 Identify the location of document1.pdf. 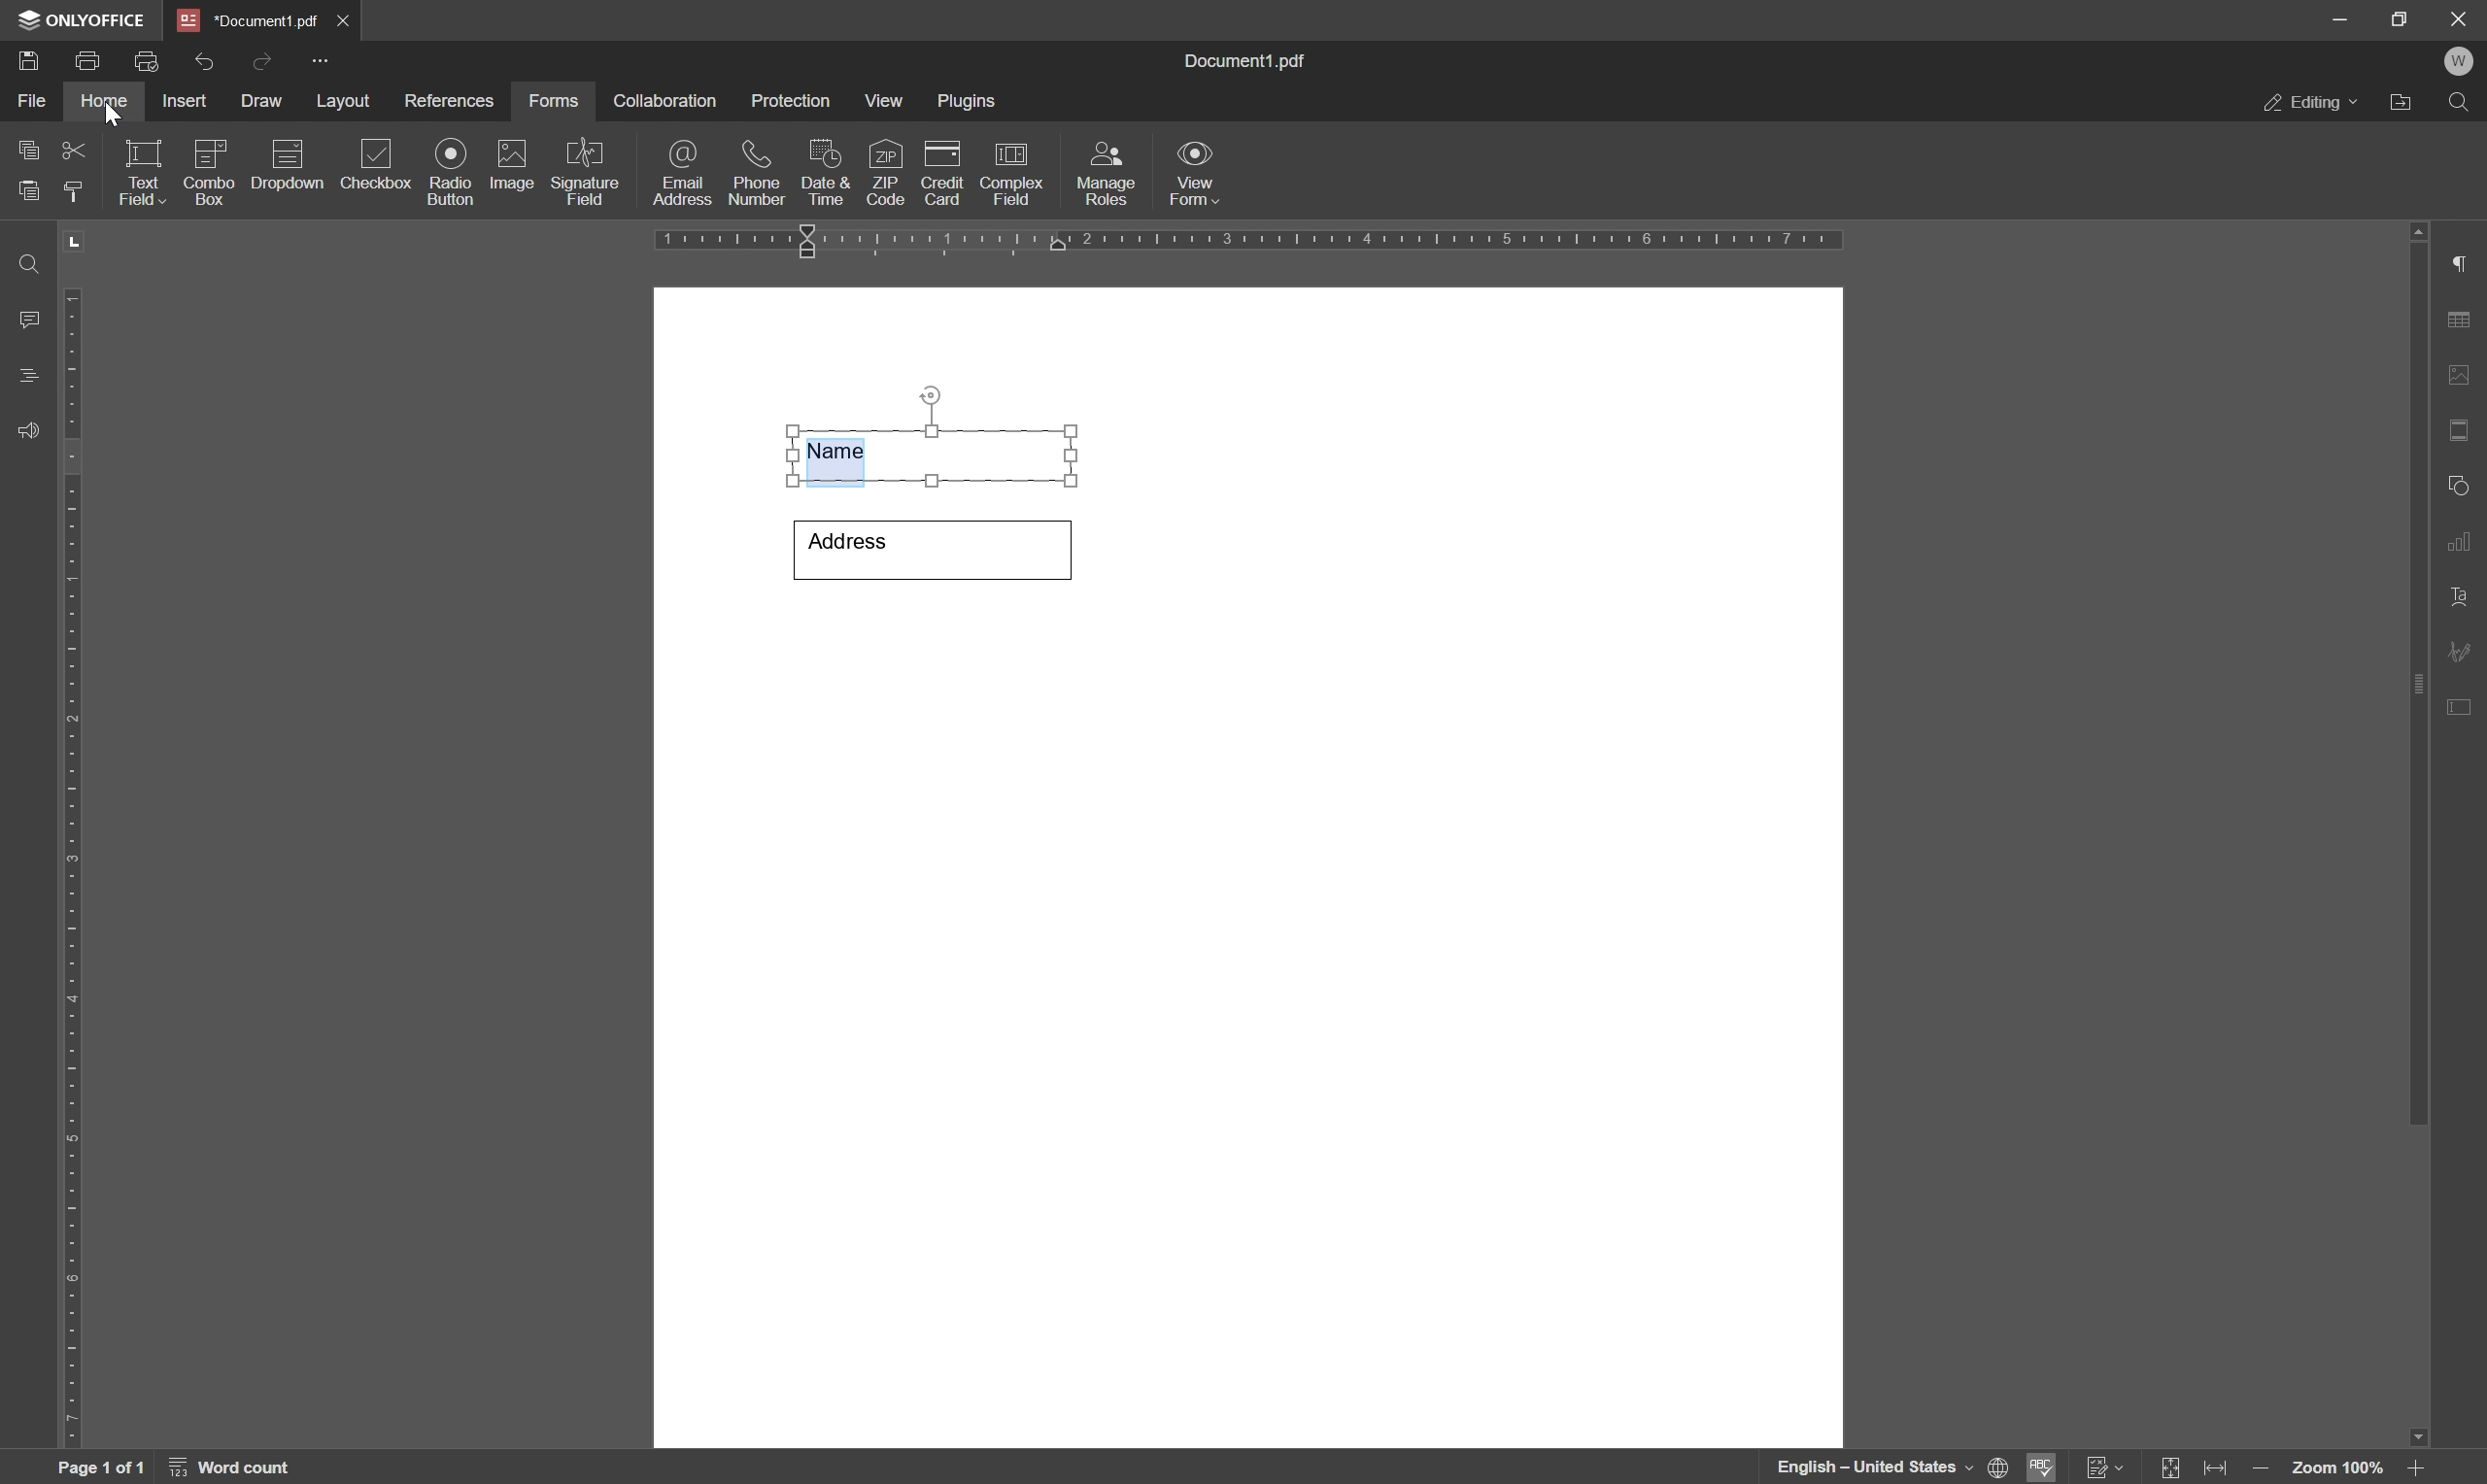
(1248, 64).